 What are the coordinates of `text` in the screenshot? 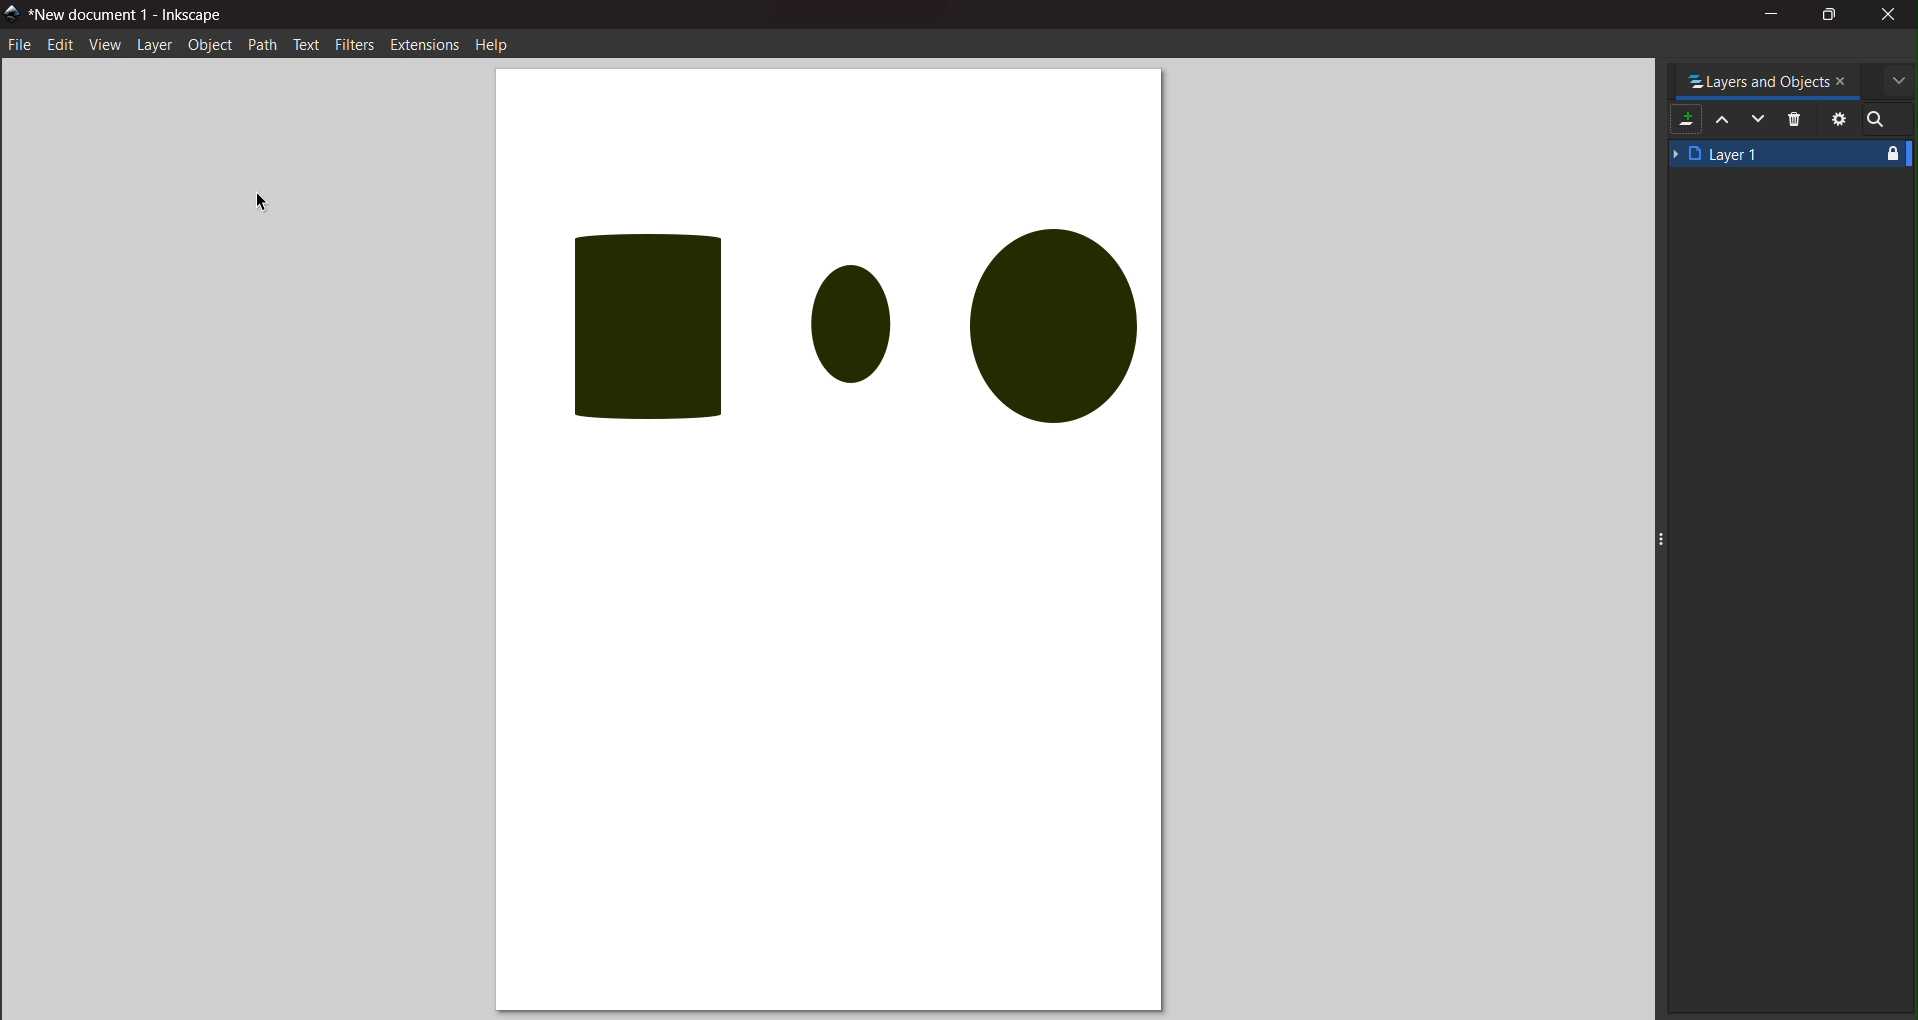 It's located at (306, 44).